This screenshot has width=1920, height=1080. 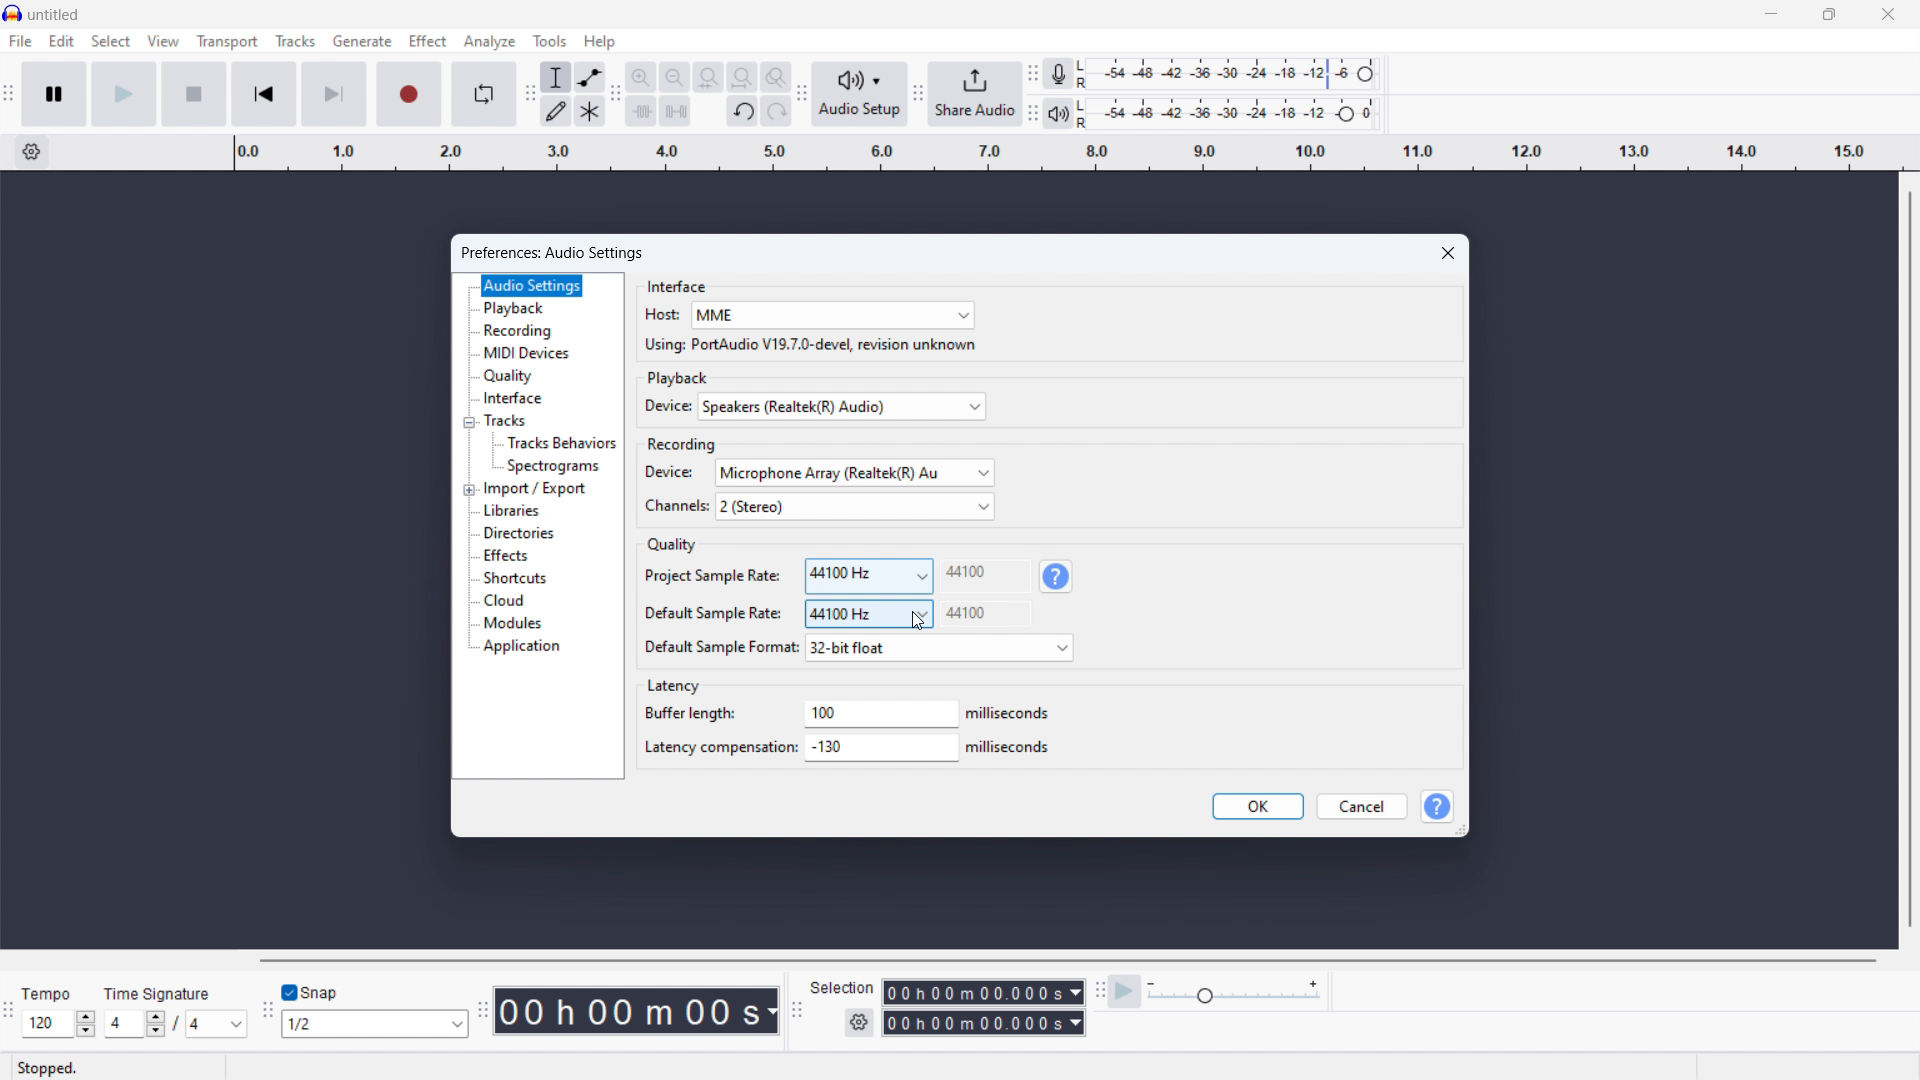 What do you see at coordinates (264, 94) in the screenshot?
I see `skip to start` at bounding box center [264, 94].